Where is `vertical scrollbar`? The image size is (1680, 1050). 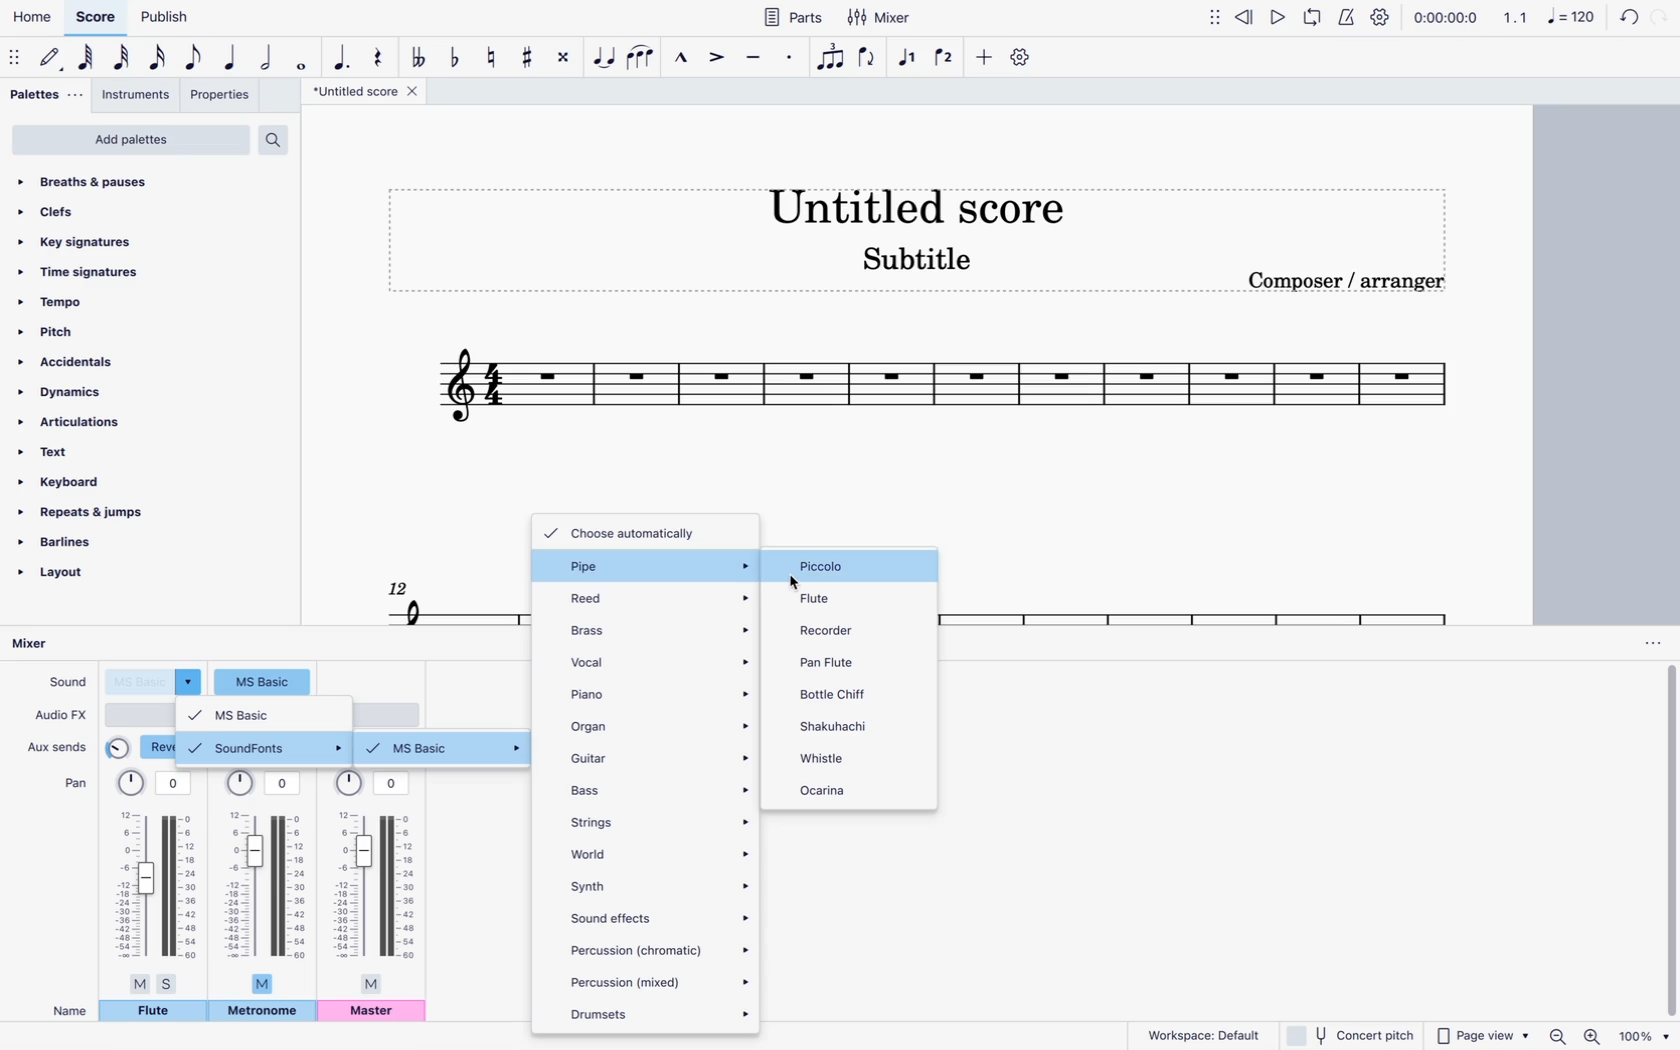 vertical scrollbar is located at coordinates (1670, 841).